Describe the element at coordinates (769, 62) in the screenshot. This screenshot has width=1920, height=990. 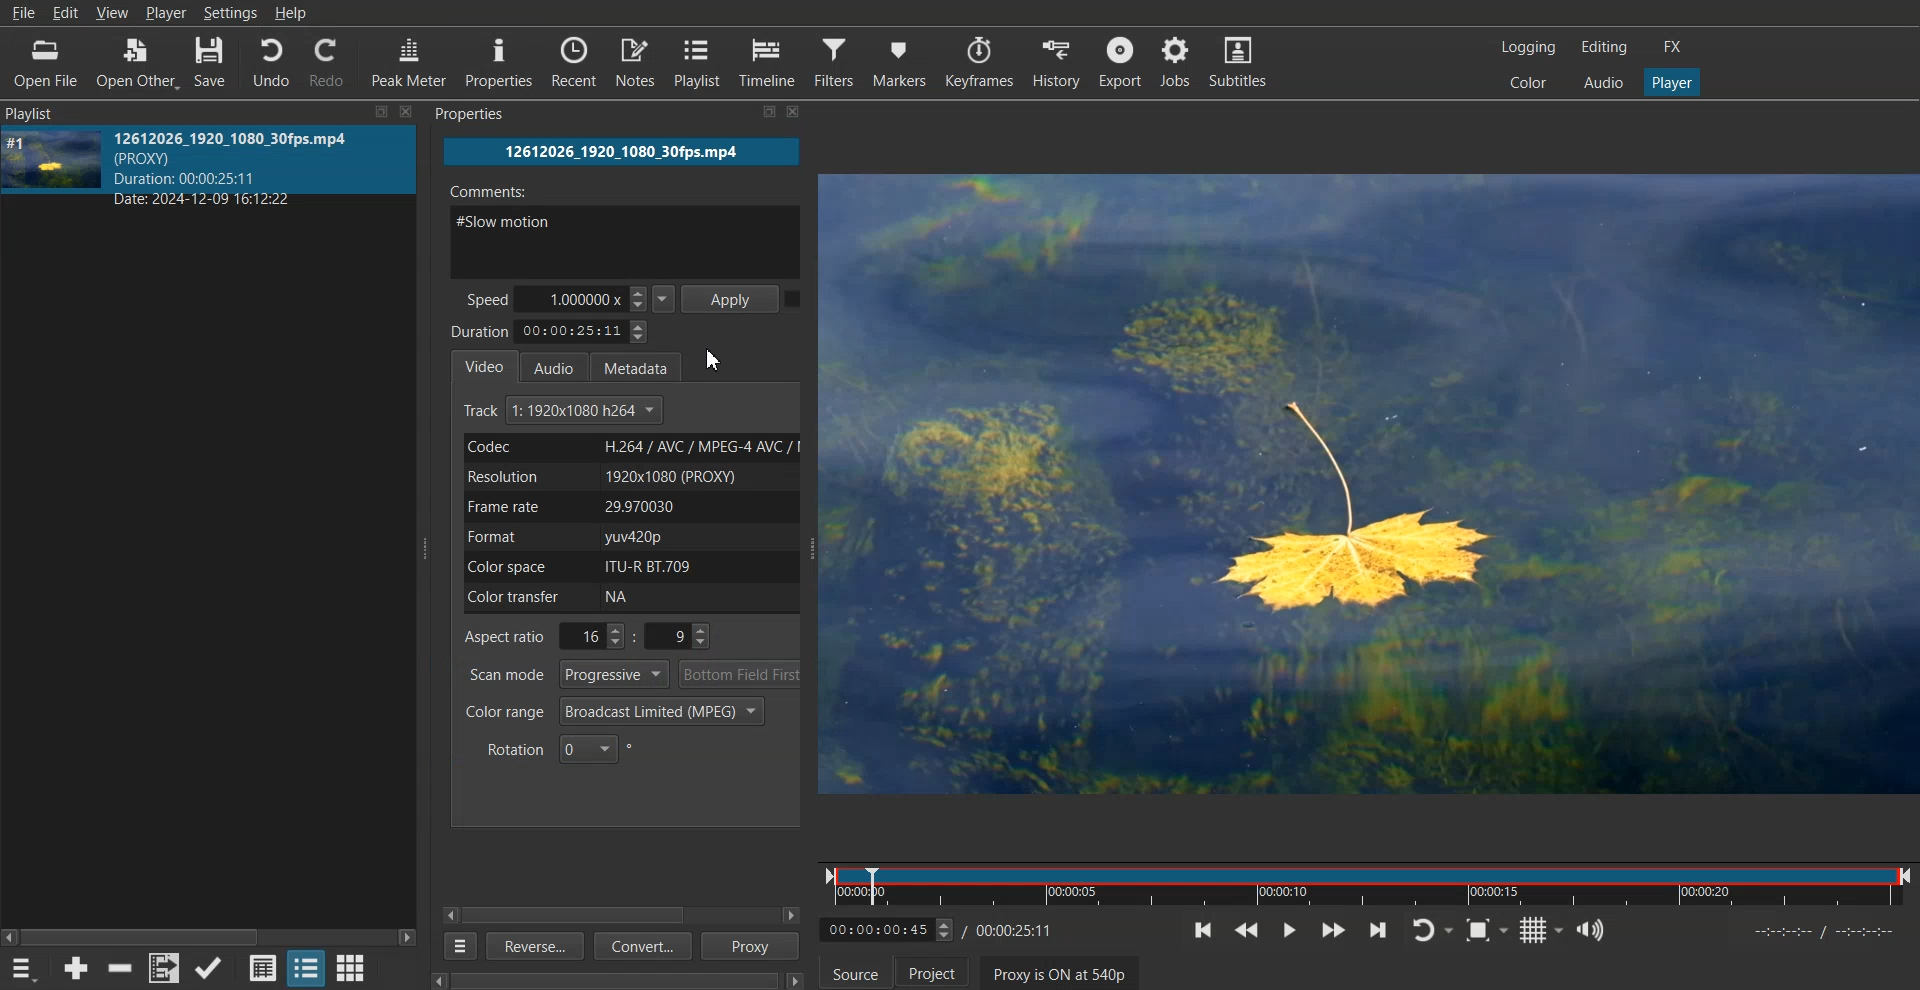
I see `Timeline` at that location.